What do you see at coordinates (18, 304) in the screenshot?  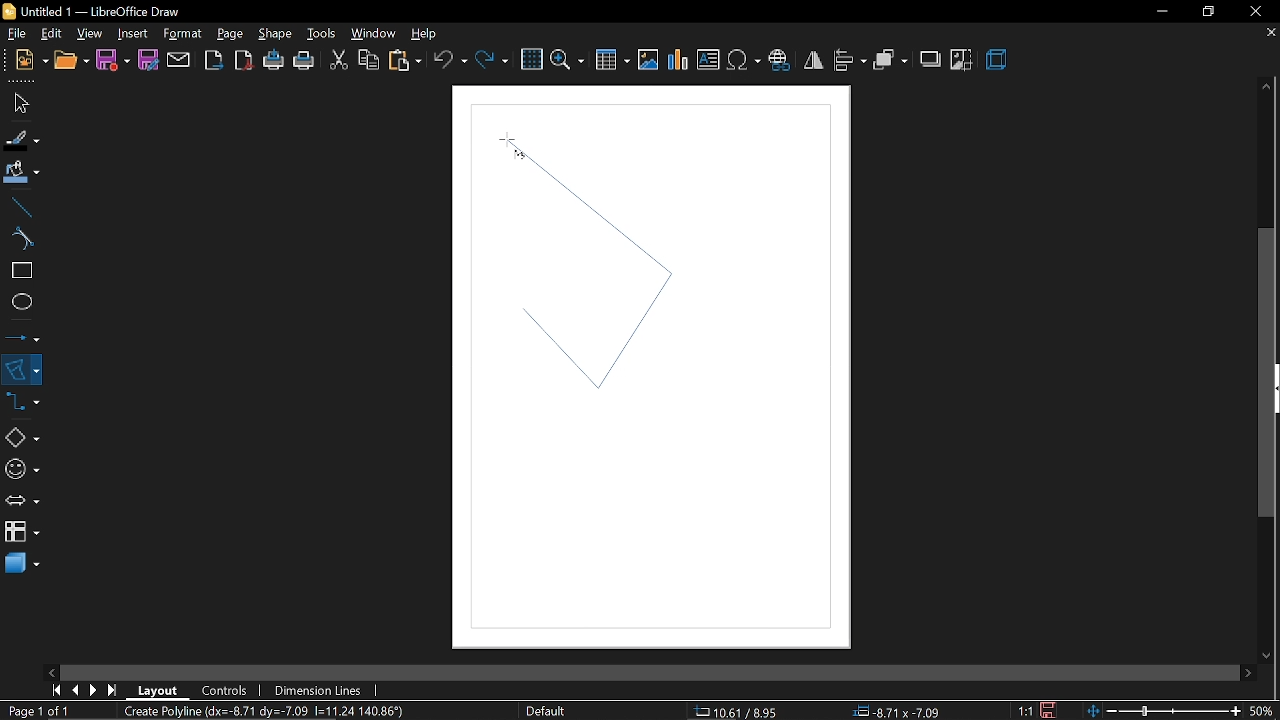 I see `ellipse` at bounding box center [18, 304].